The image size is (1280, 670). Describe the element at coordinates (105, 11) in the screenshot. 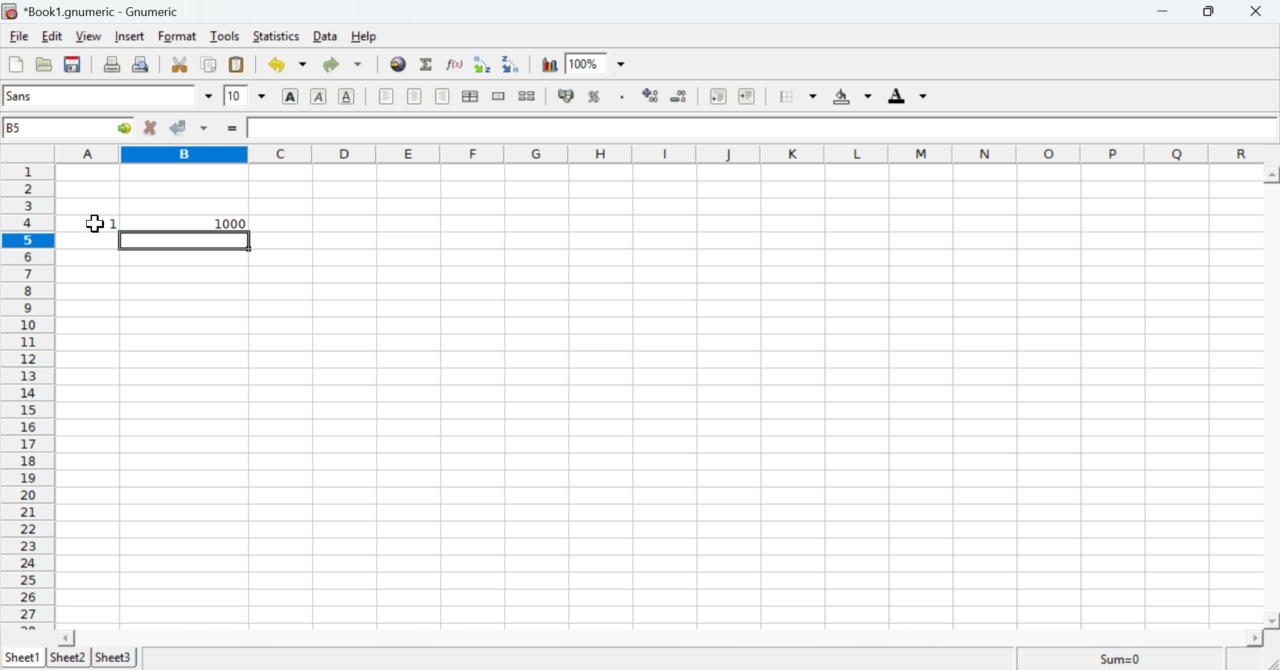

I see `*Book1.gnumeric - Gnumeric` at that location.